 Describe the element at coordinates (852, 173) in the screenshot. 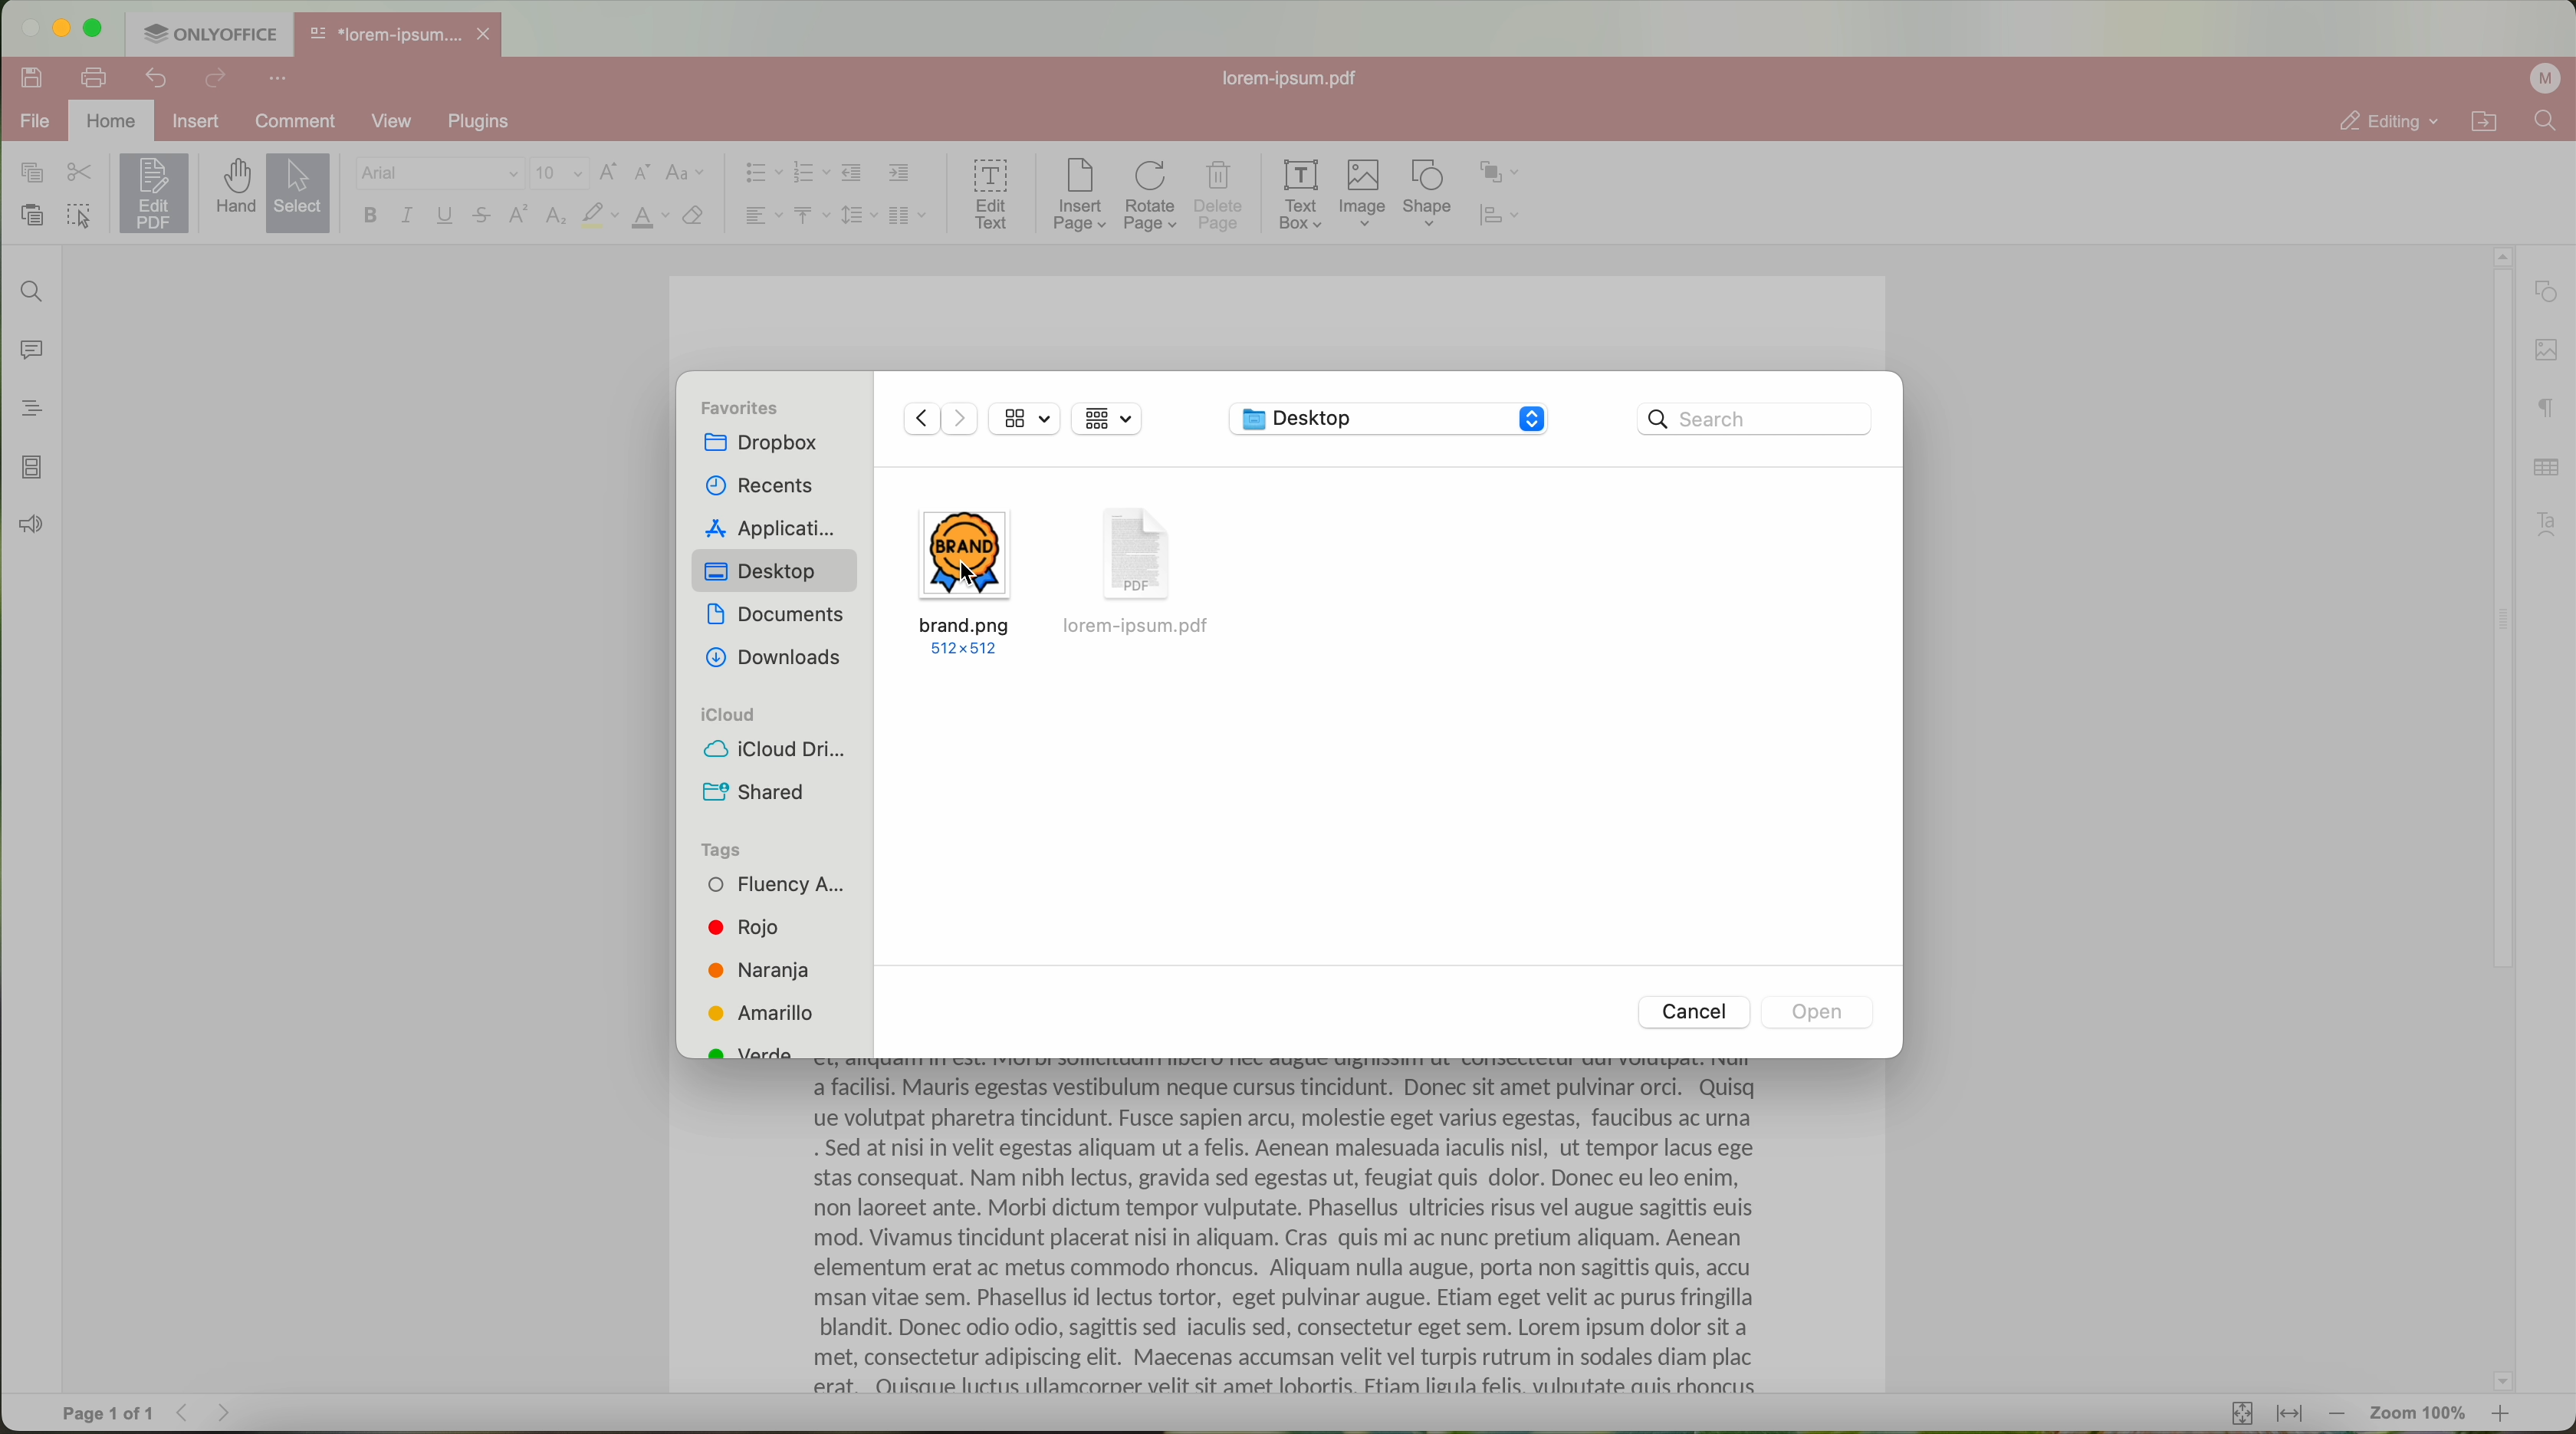

I see `decrease indent` at that location.